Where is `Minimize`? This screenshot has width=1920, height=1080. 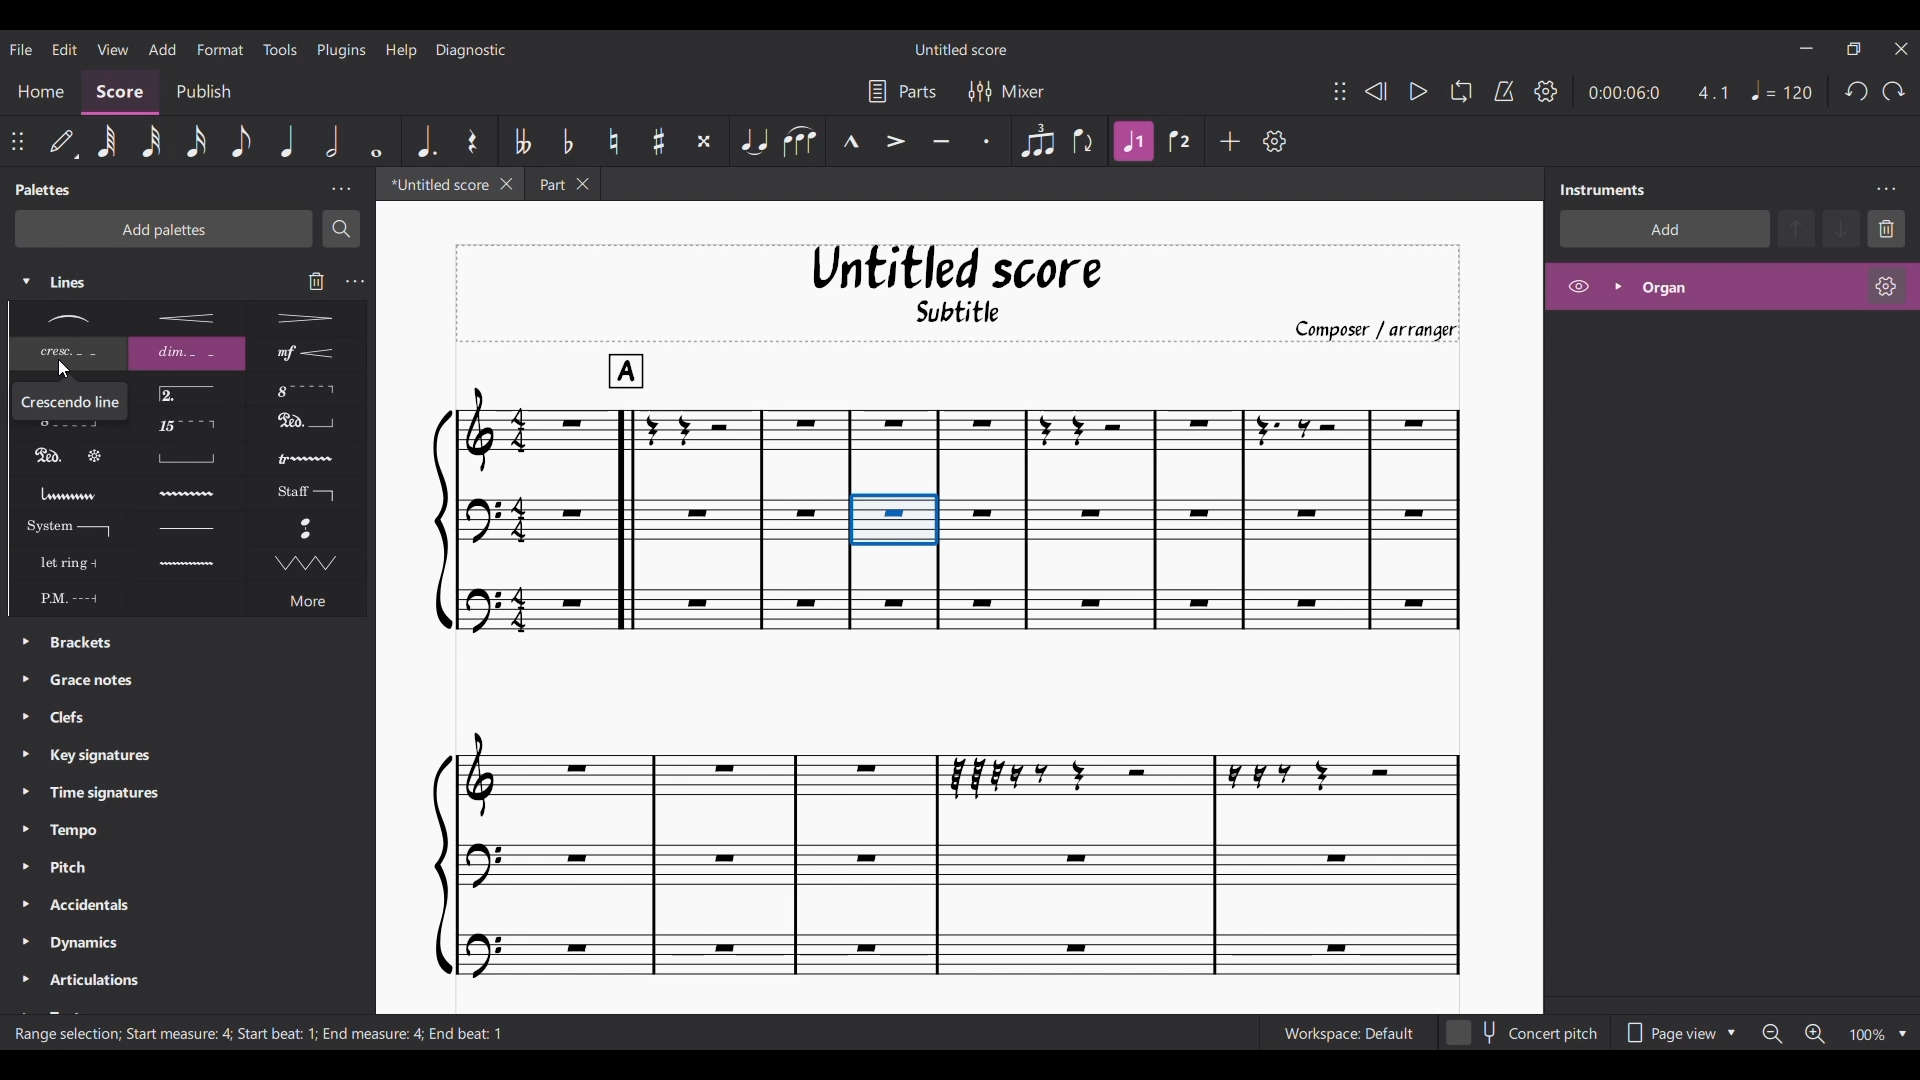
Minimize is located at coordinates (1807, 48).